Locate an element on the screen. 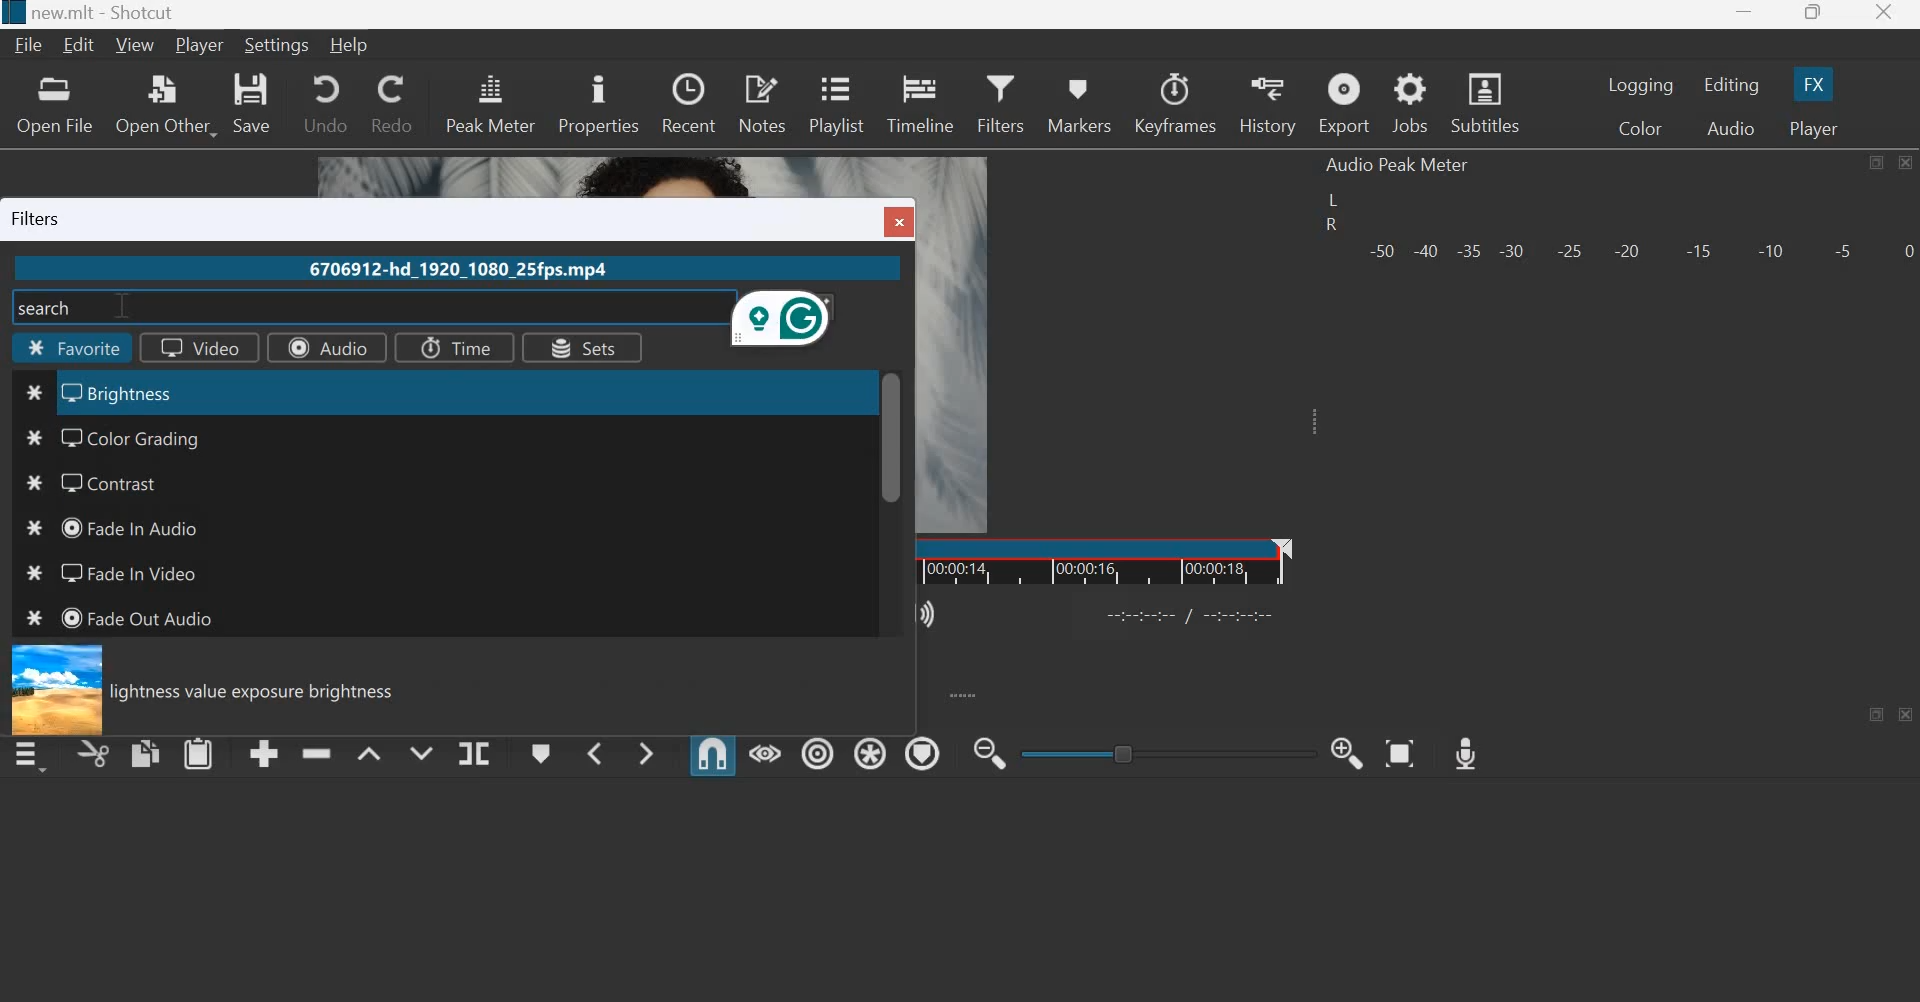  Record Audio is located at coordinates (1464, 748).